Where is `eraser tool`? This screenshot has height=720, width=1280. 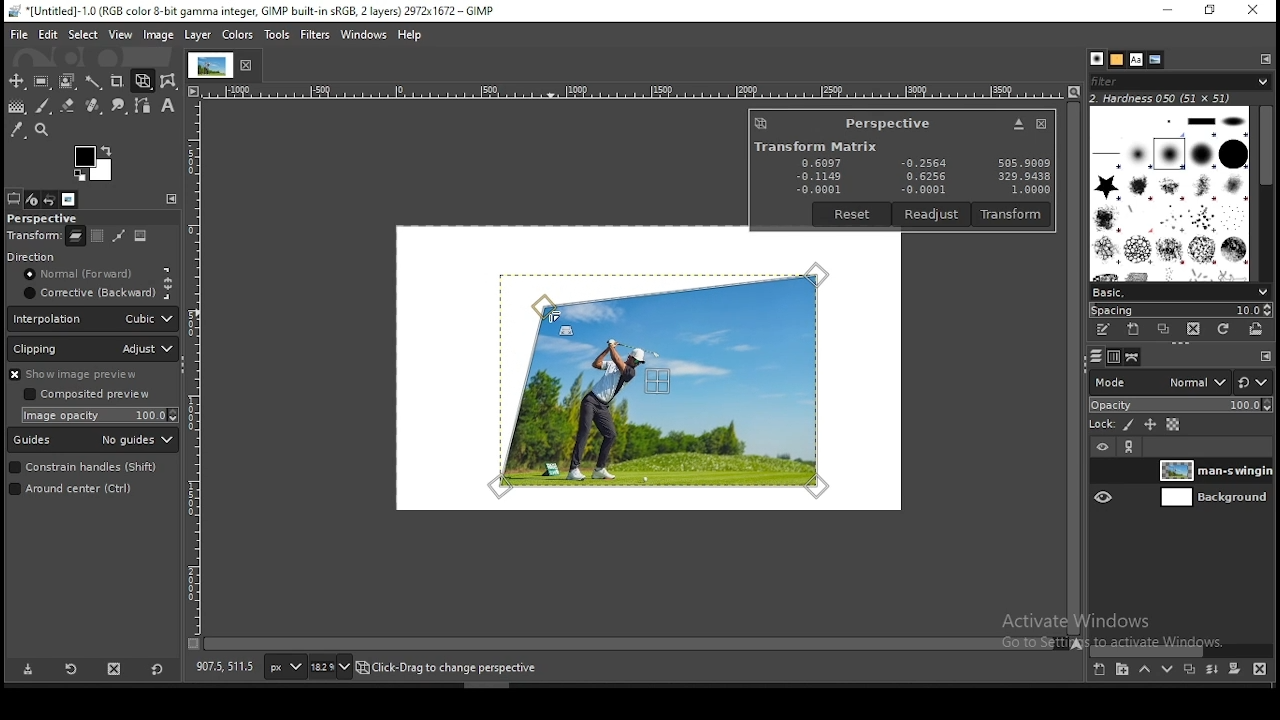
eraser tool is located at coordinates (69, 103).